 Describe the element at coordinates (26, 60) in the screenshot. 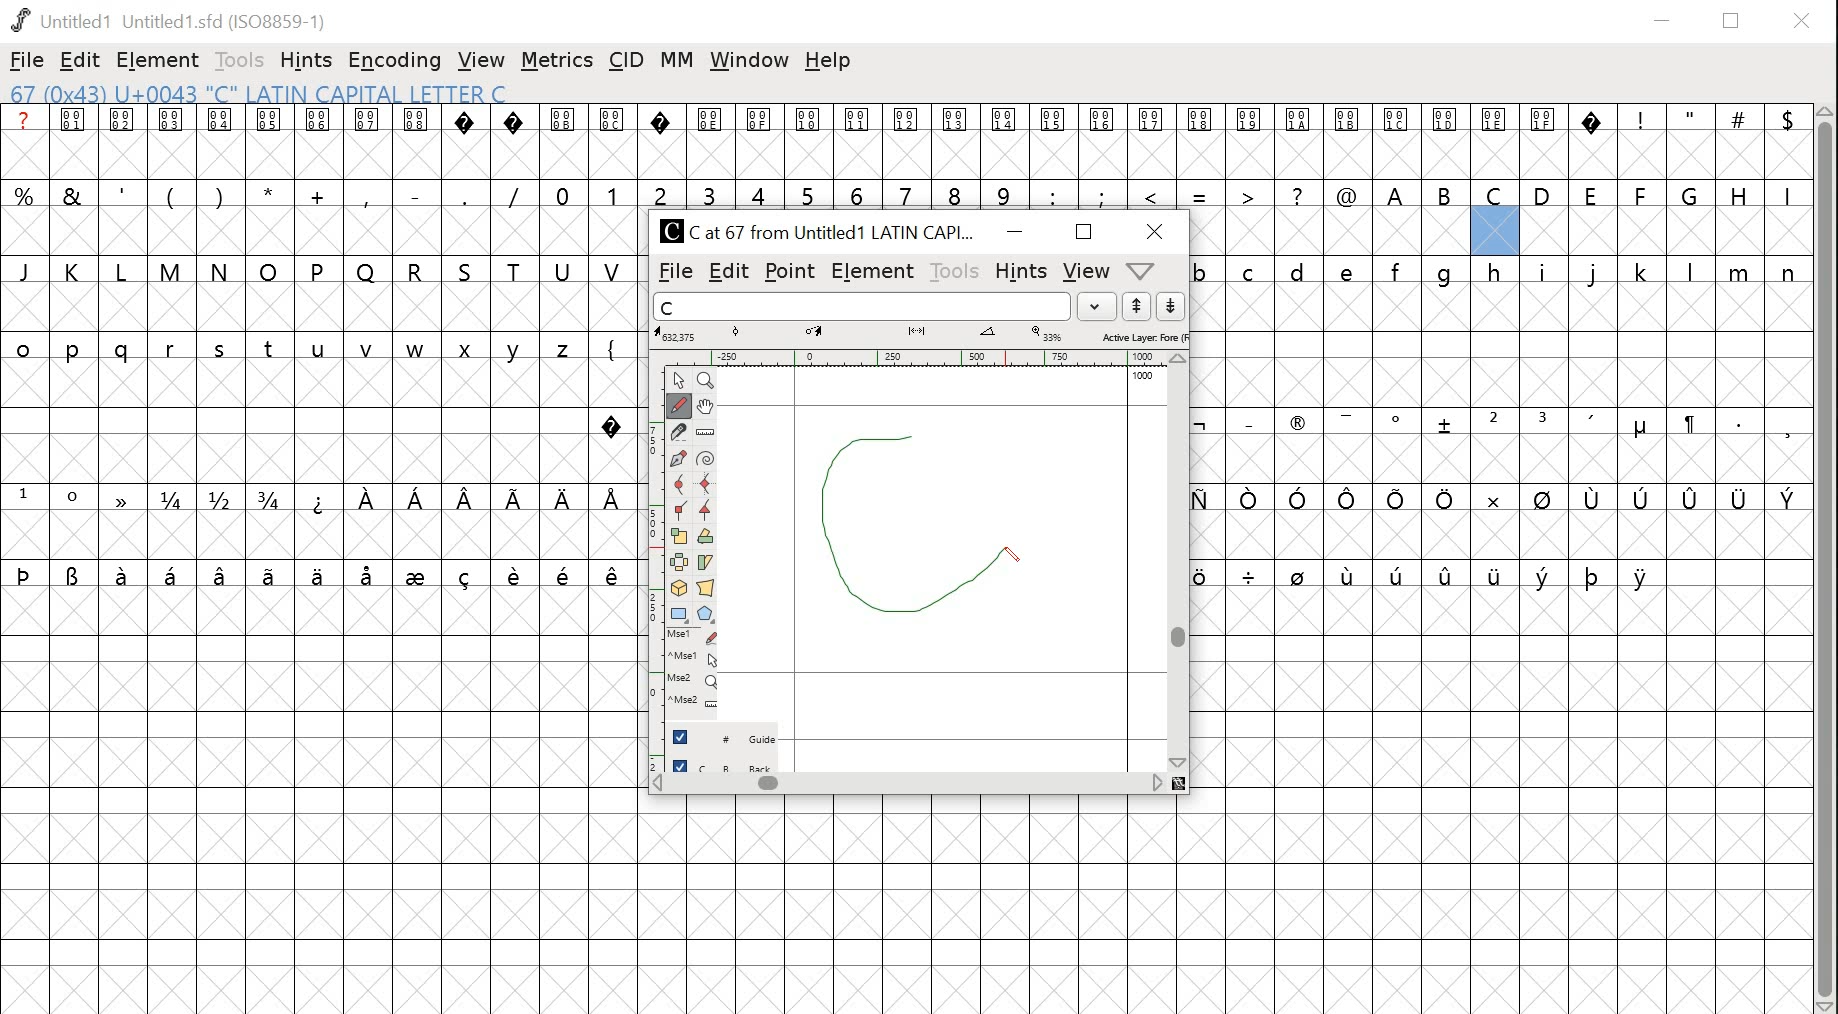

I see `file` at that location.